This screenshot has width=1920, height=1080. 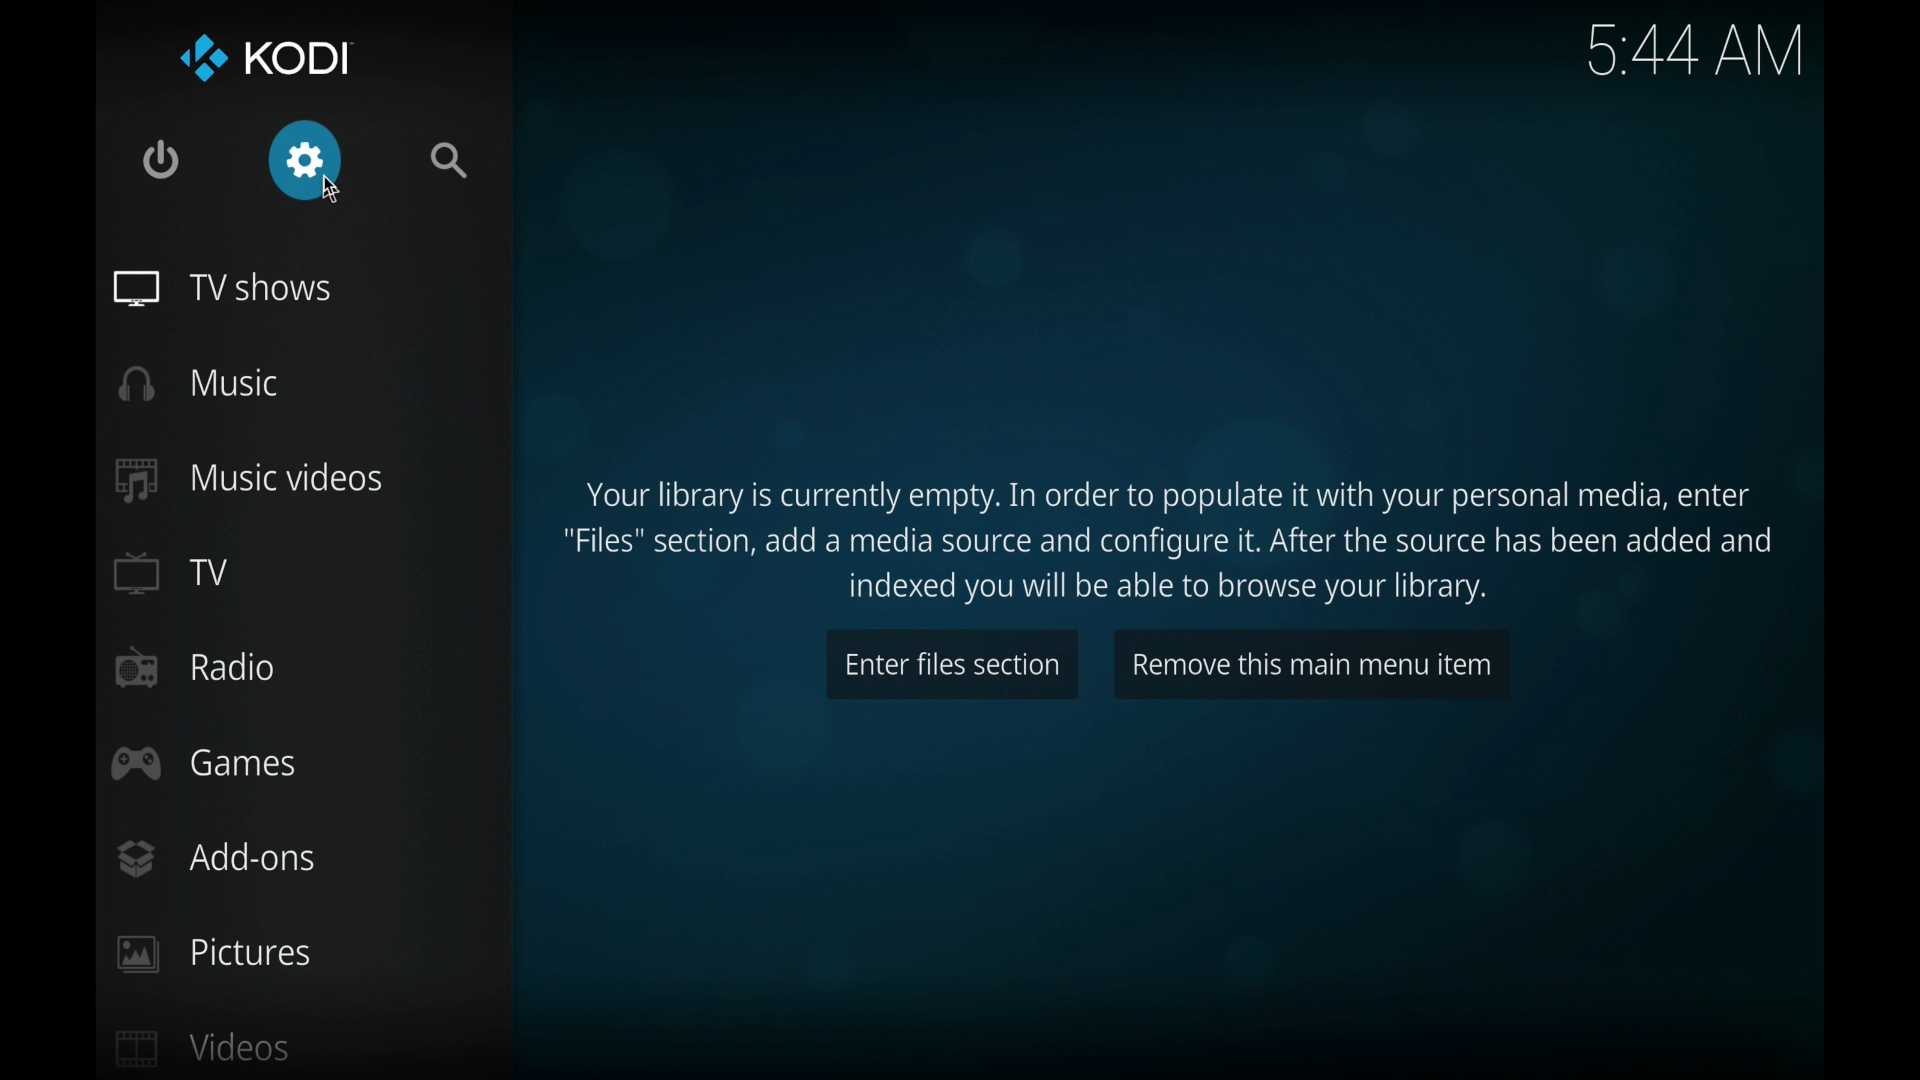 I want to click on time, so click(x=1697, y=50).